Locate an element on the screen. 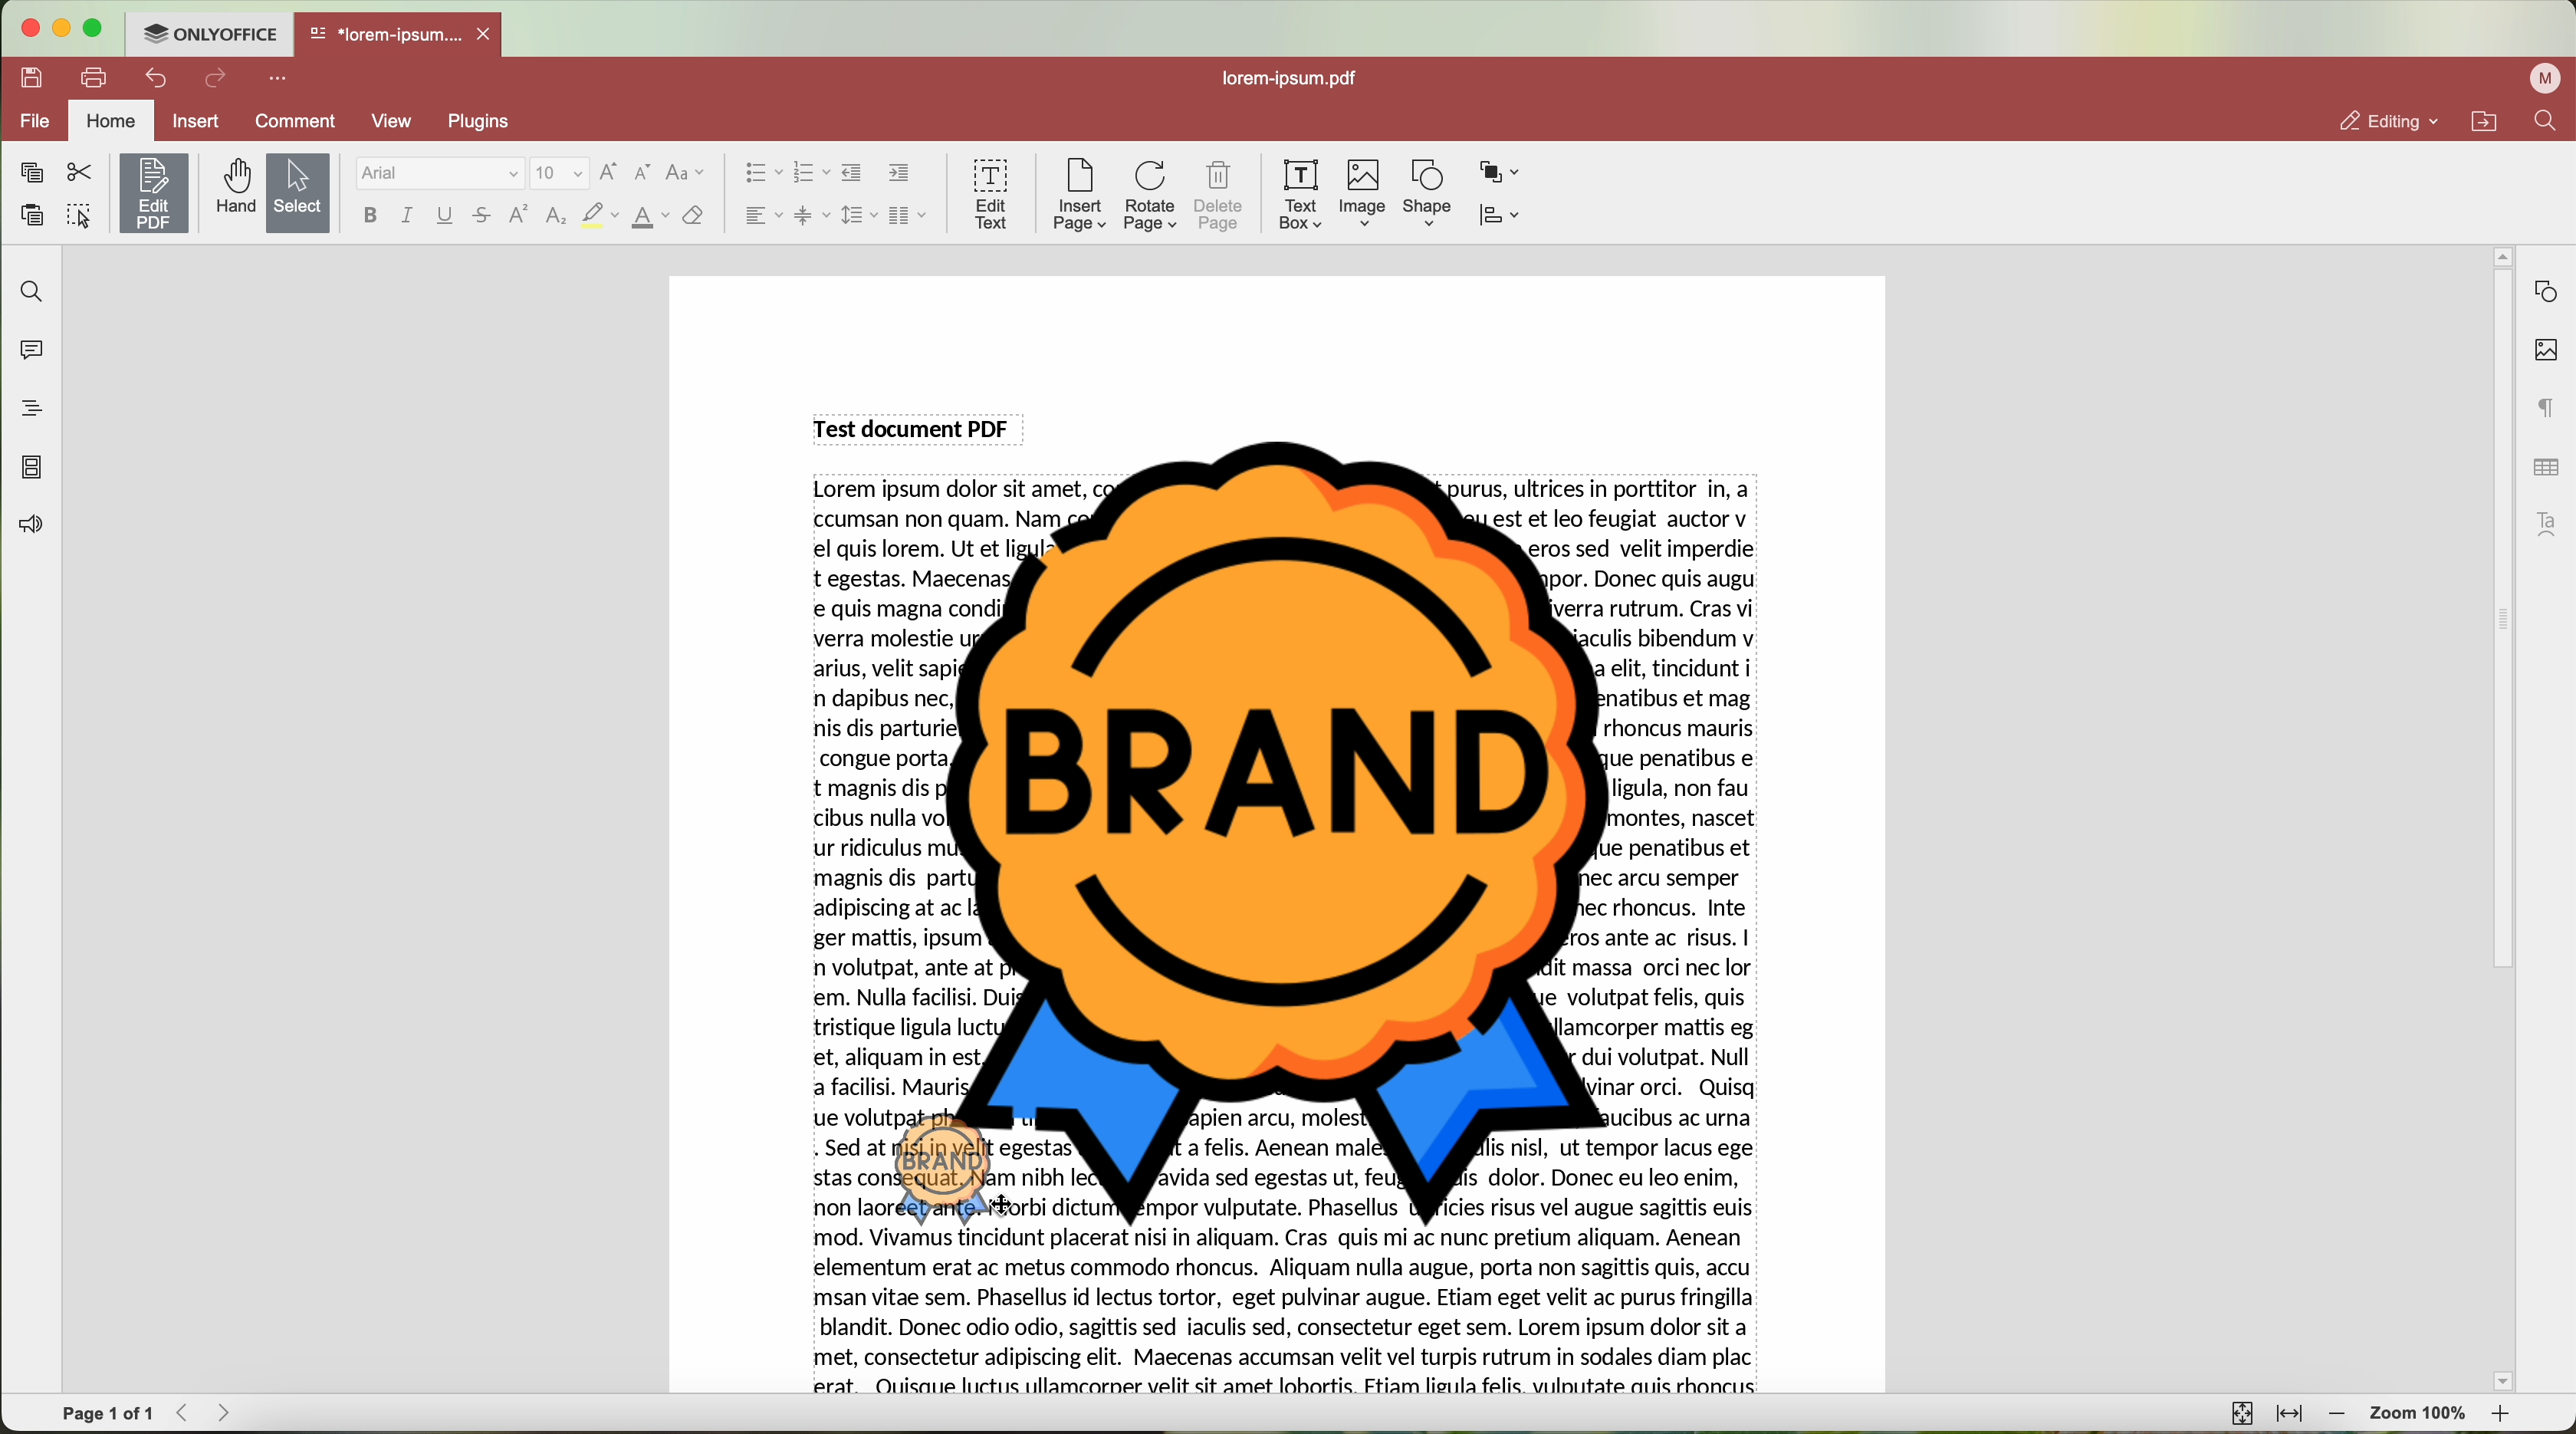 Image resolution: width=2576 pixels, height=1434 pixels. find is located at coordinates (2545, 120).